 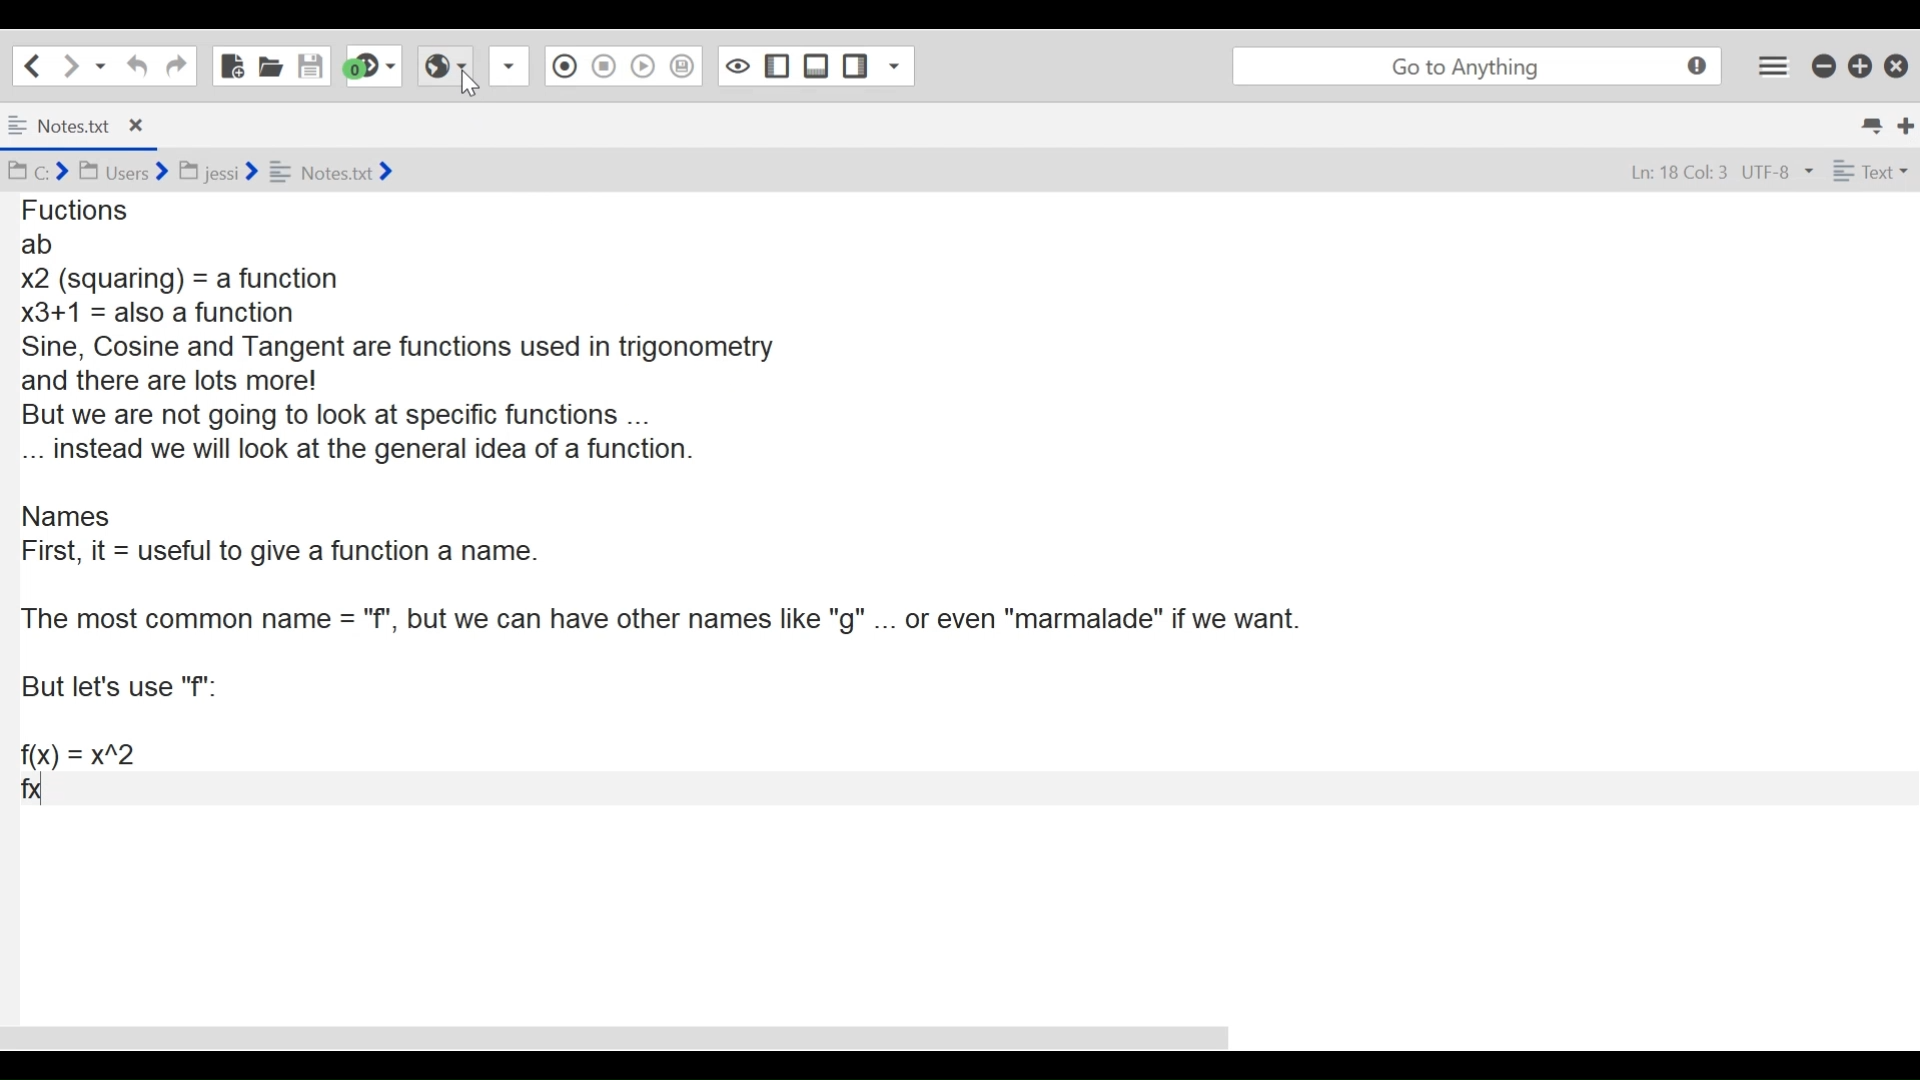 I want to click on horizontal scroll bar, so click(x=627, y=1038).